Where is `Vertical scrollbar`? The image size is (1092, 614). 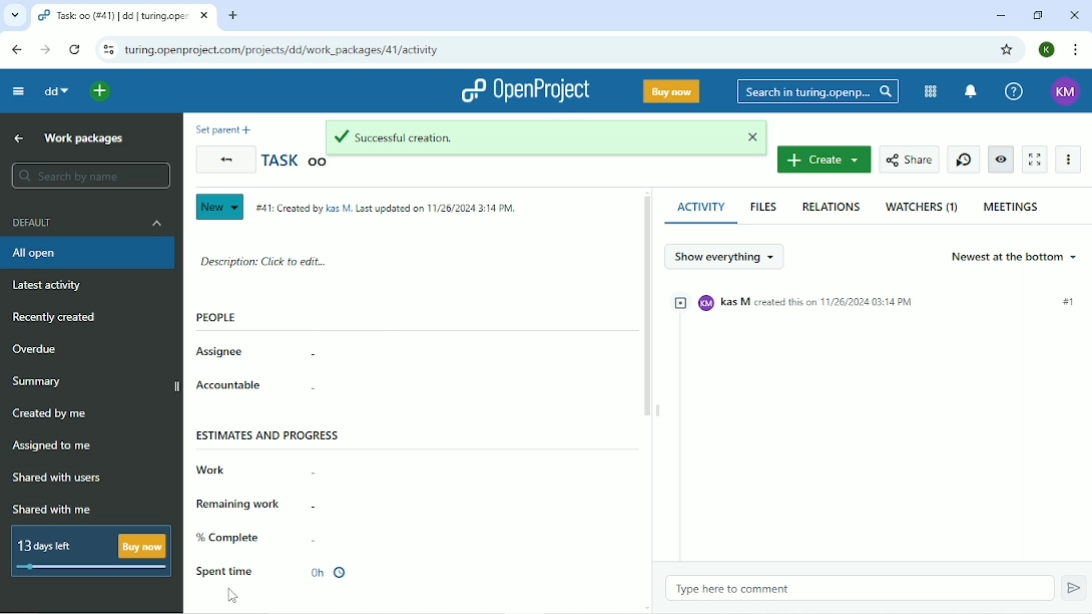
Vertical scrollbar is located at coordinates (177, 360).